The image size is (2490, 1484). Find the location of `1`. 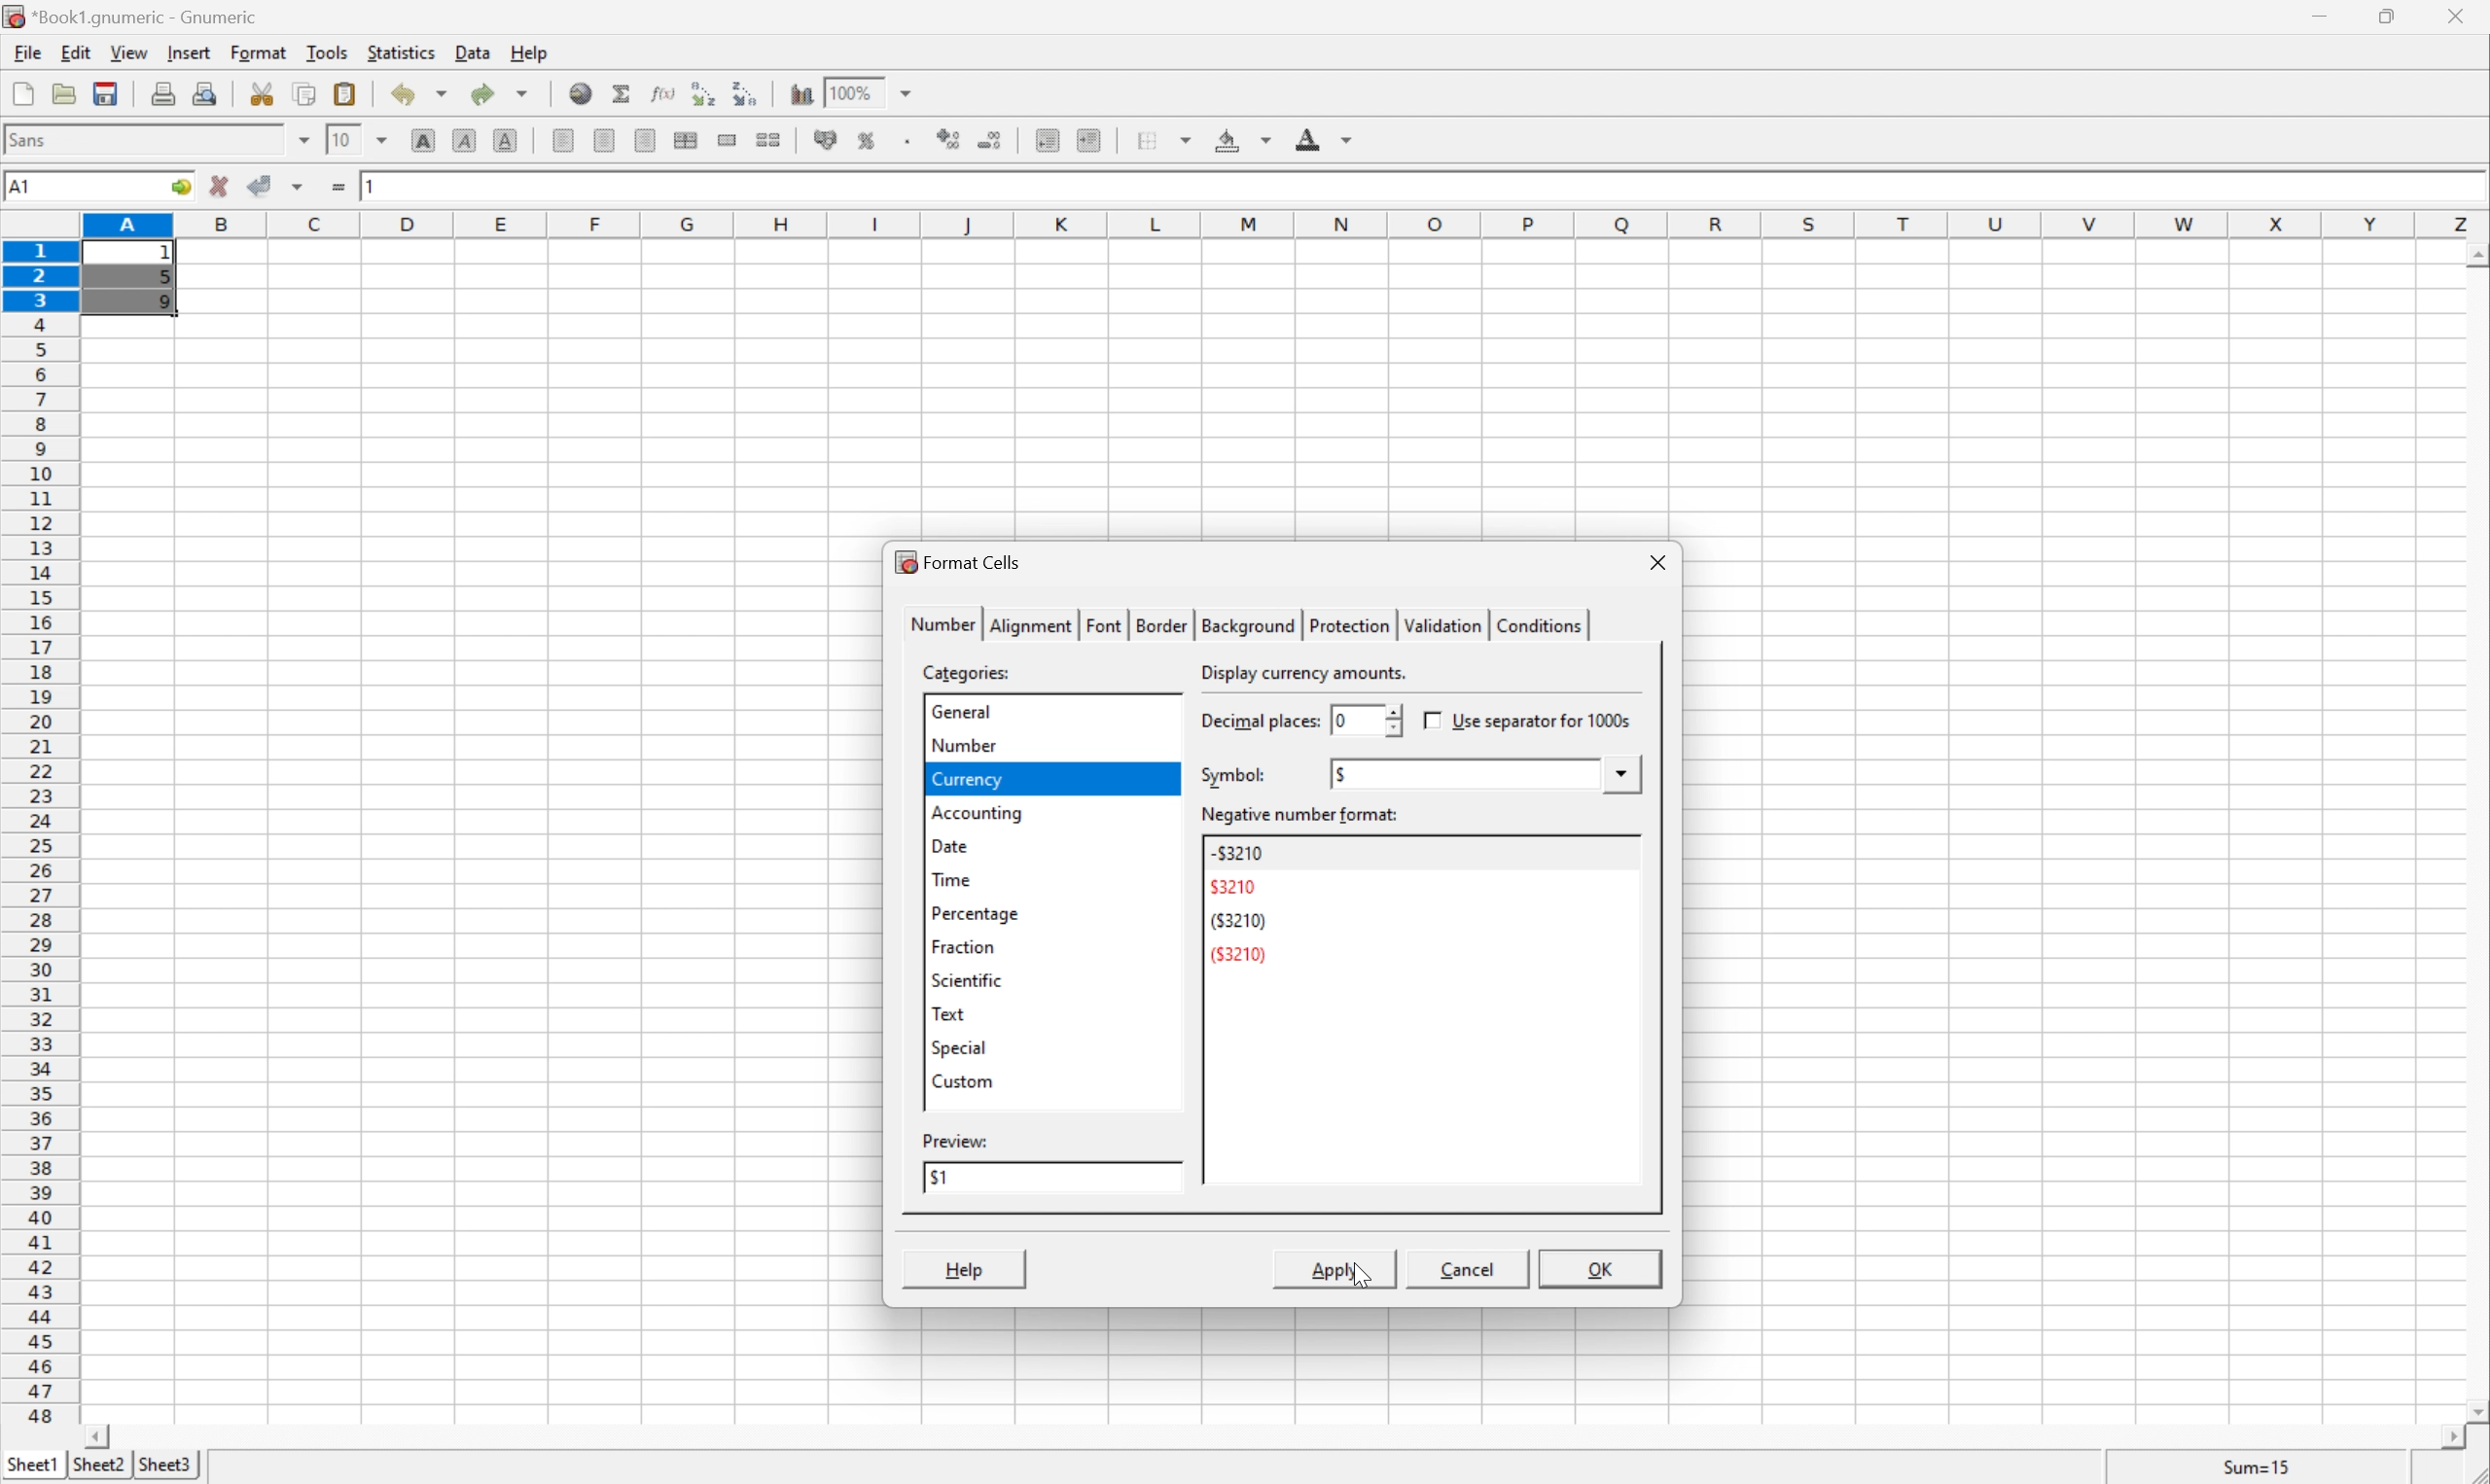

1 is located at coordinates (936, 1177).